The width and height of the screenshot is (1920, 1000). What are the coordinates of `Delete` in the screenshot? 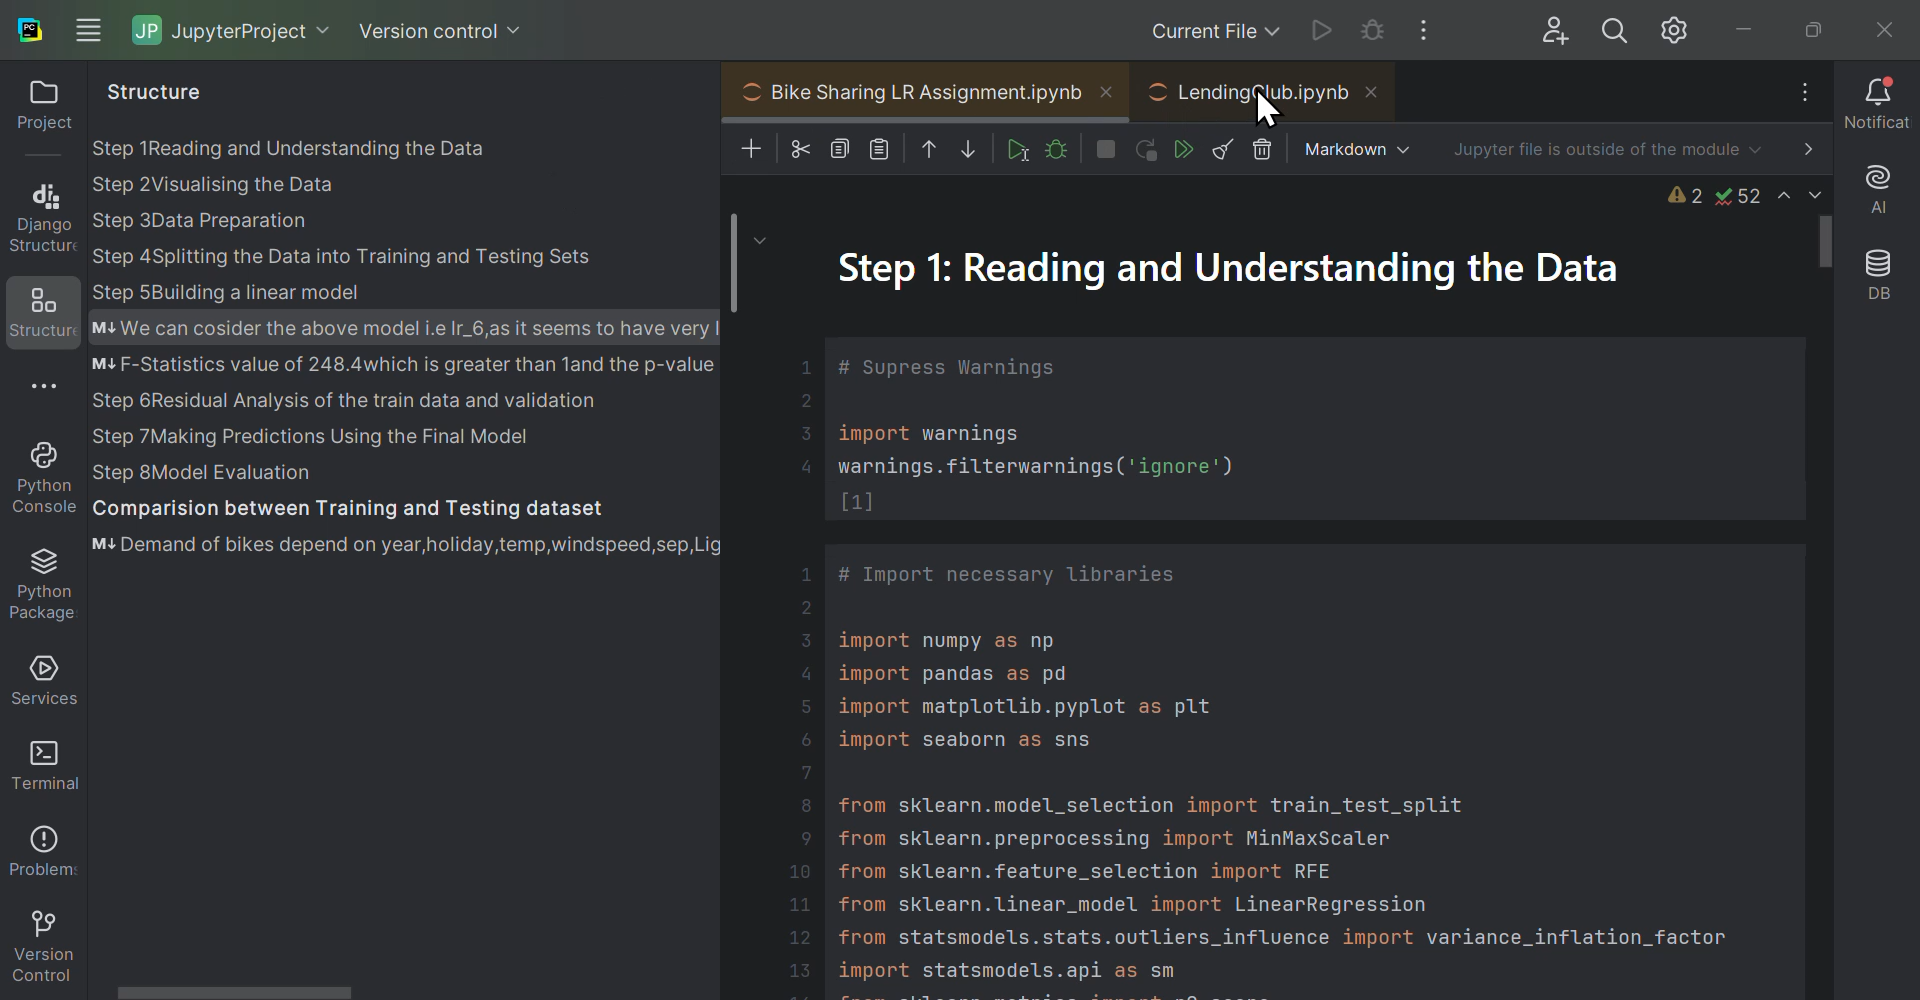 It's located at (1268, 151).